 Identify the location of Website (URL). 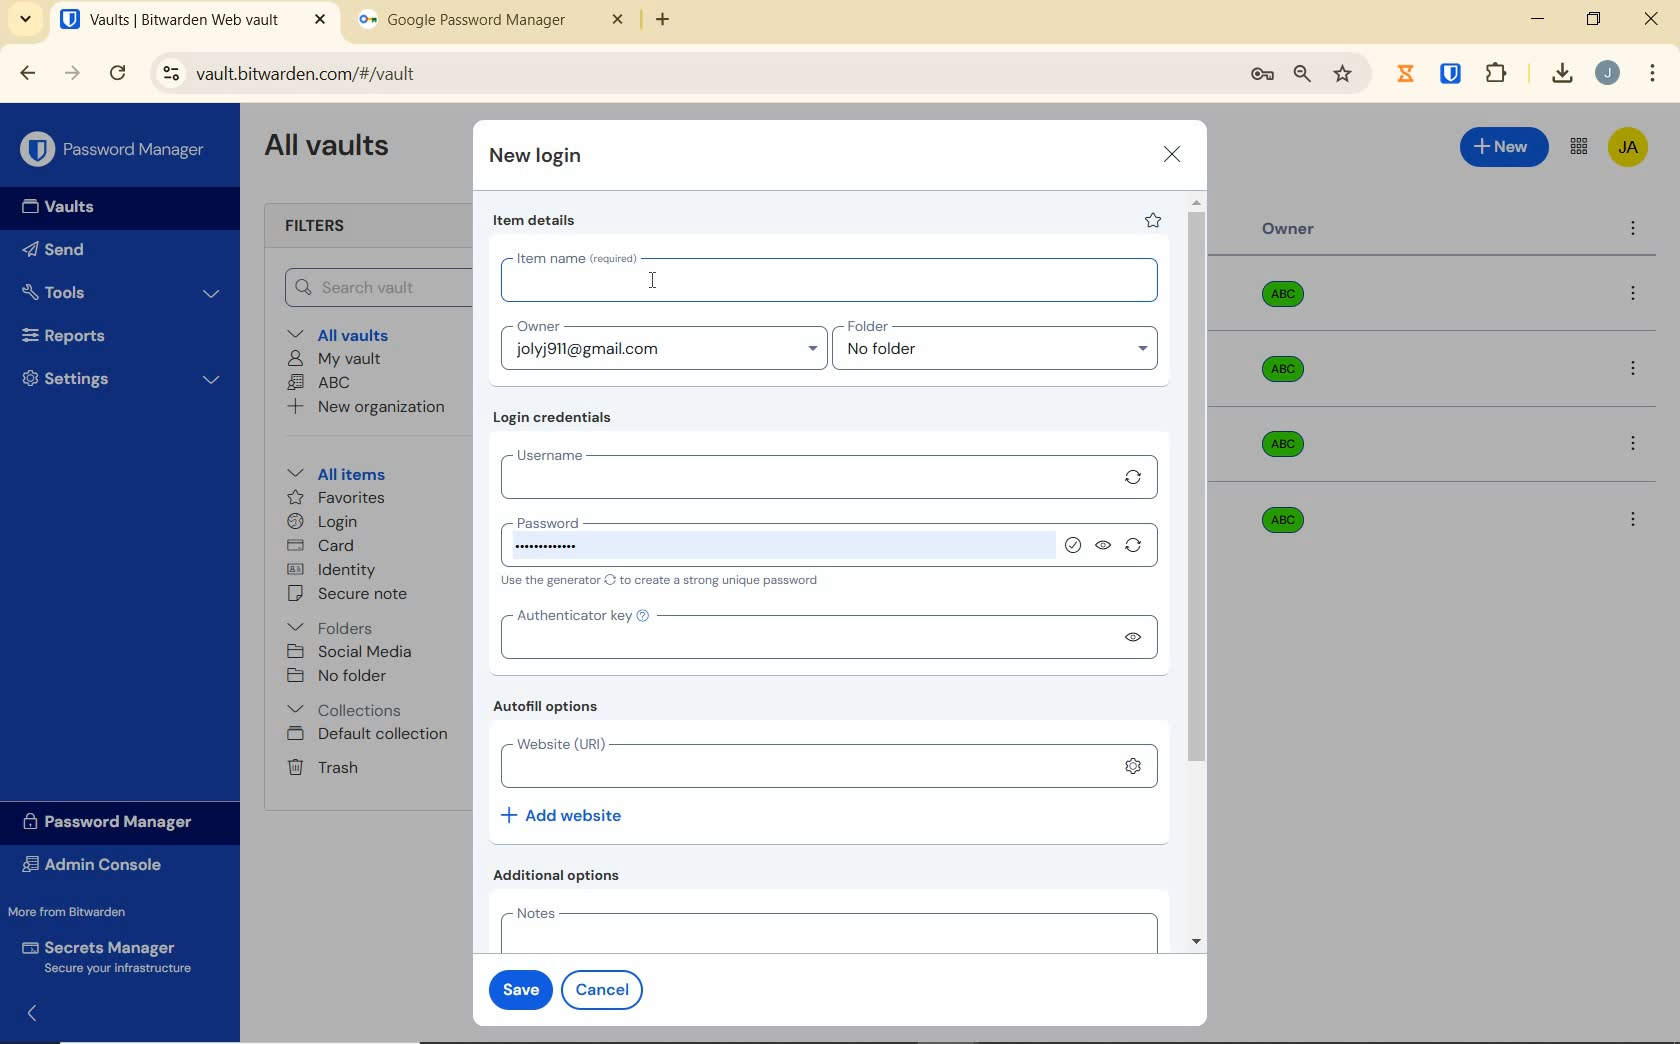
(802, 763).